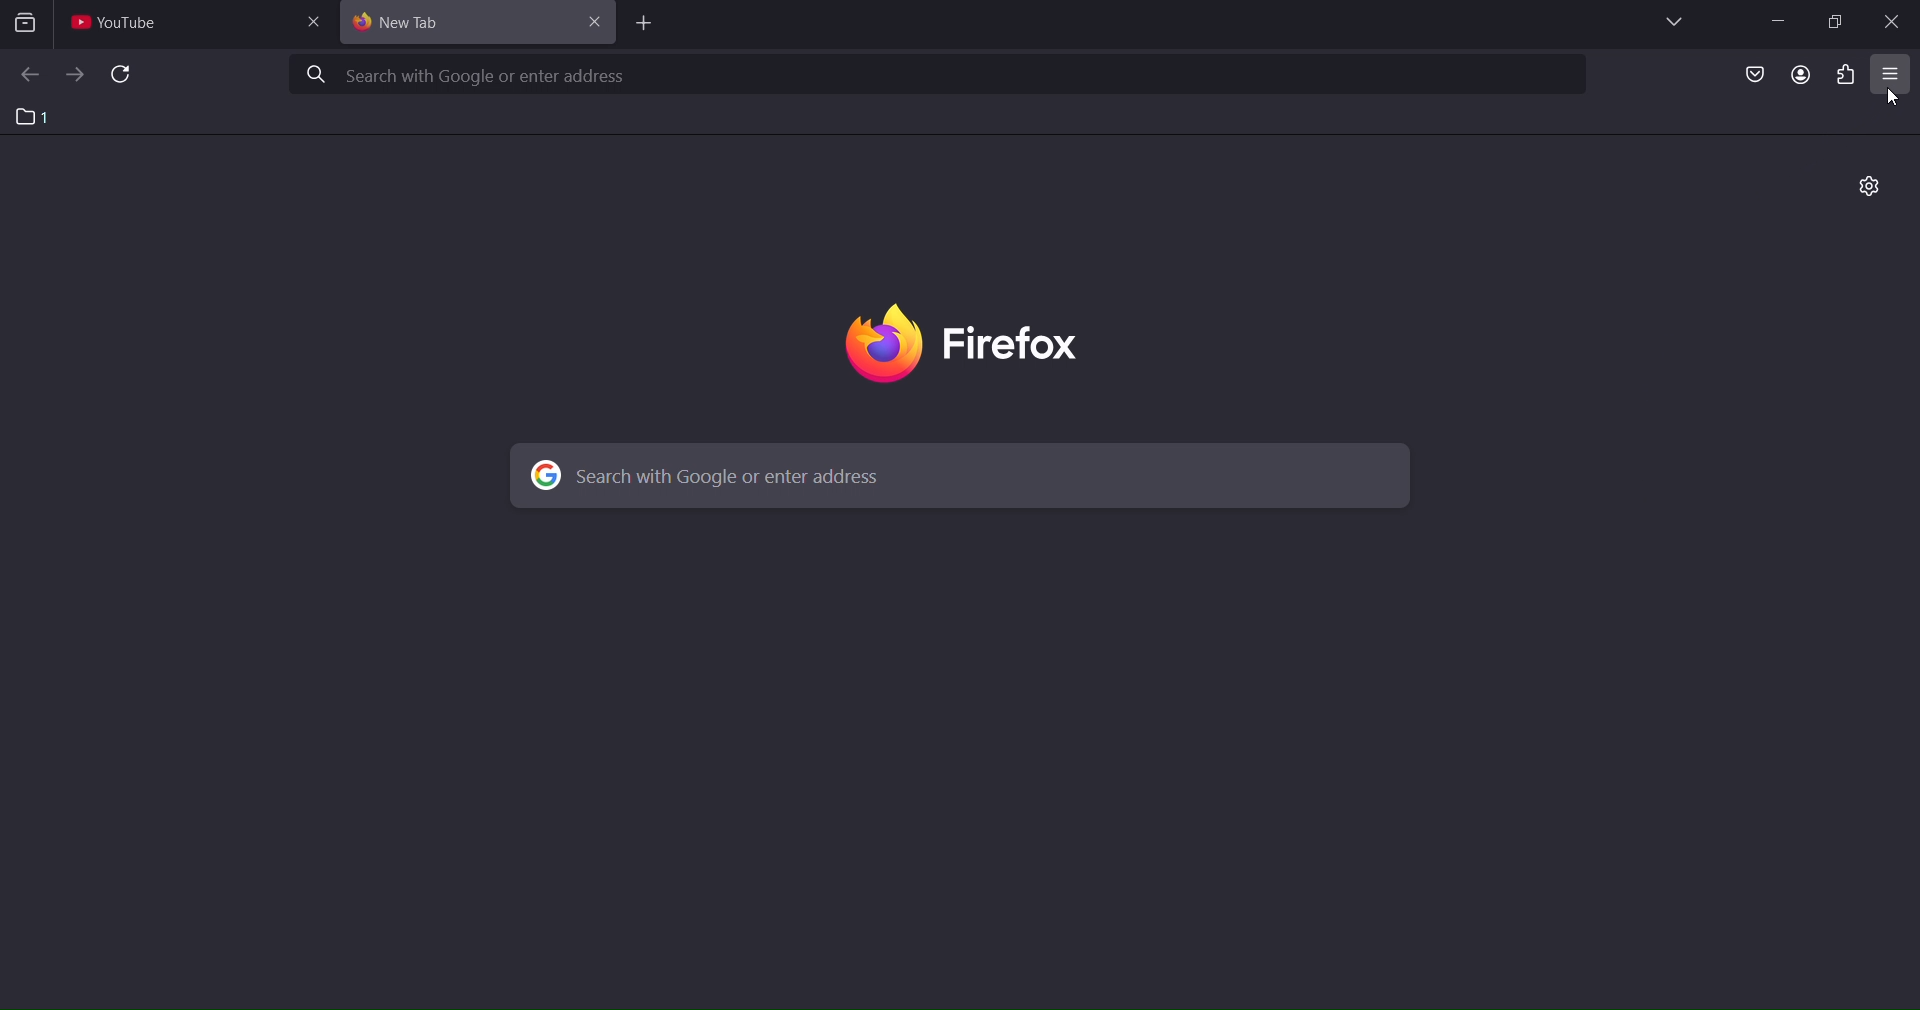 The height and width of the screenshot is (1010, 1920). What do you see at coordinates (953, 475) in the screenshot?
I see `search with google or enter address` at bounding box center [953, 475].